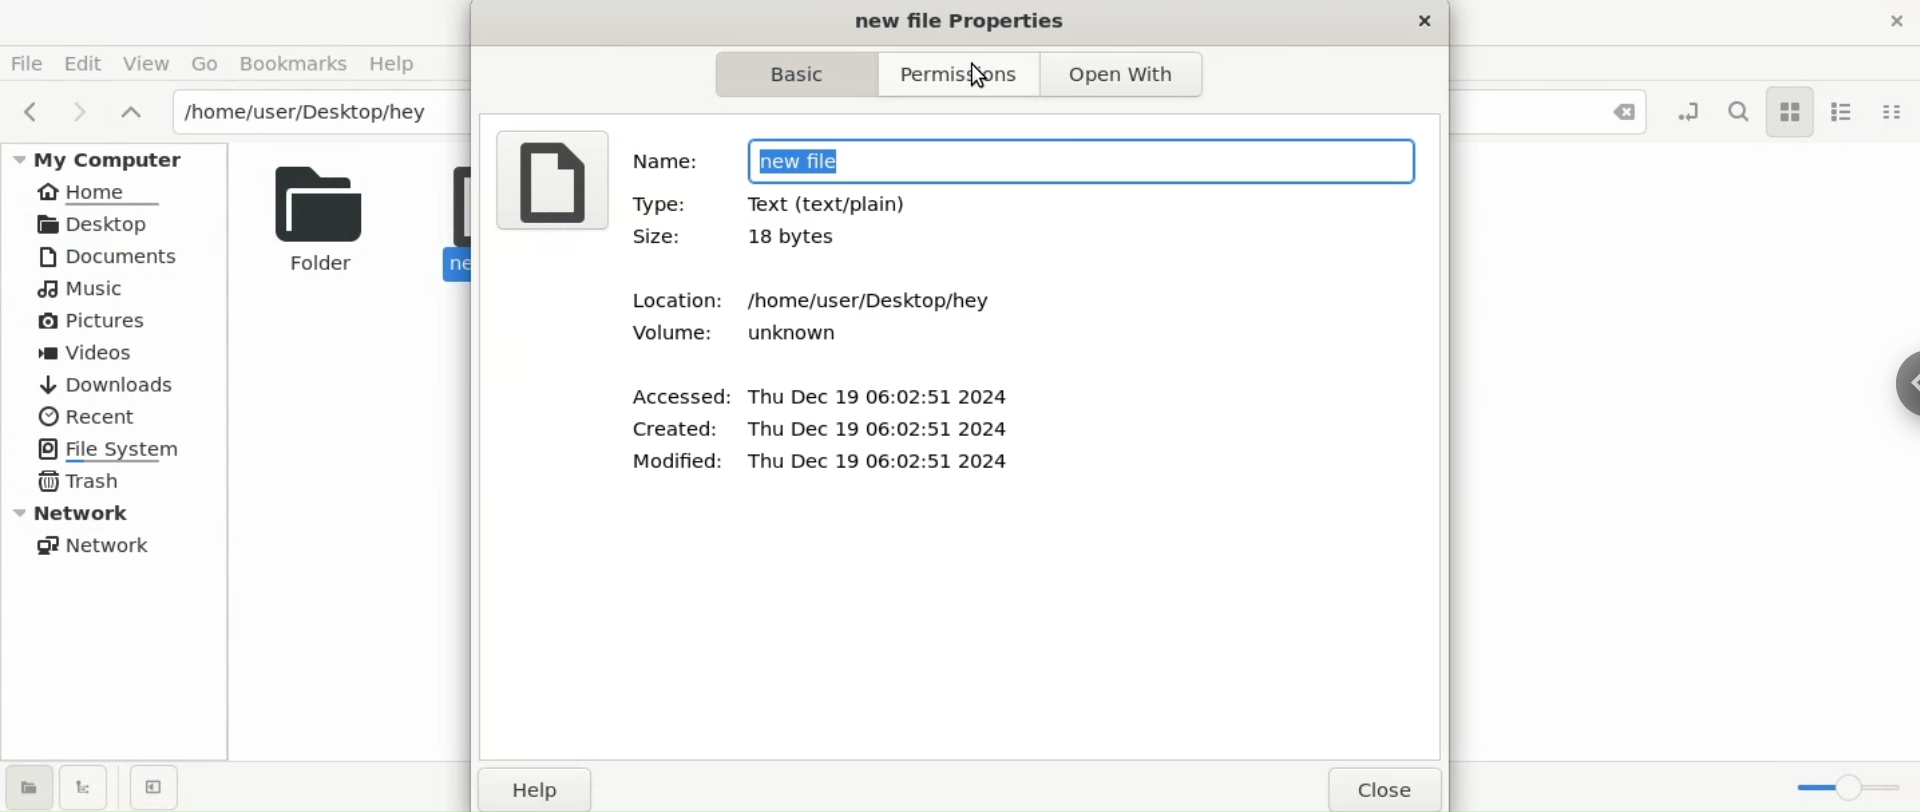  I want to click on Type: Text(text/plain), so click(834, 206).